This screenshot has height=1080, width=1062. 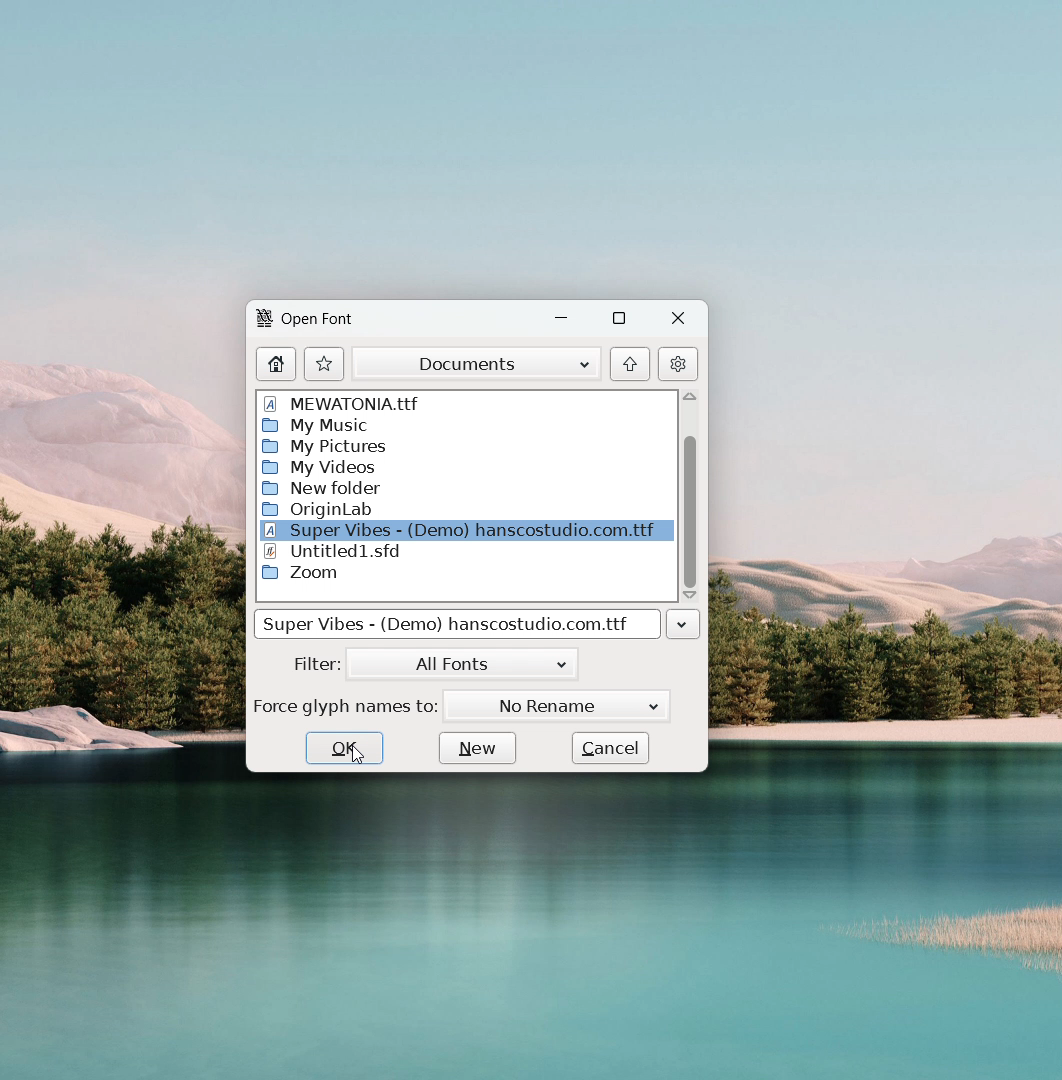 I want to click on new, so click(x=477, y=748).